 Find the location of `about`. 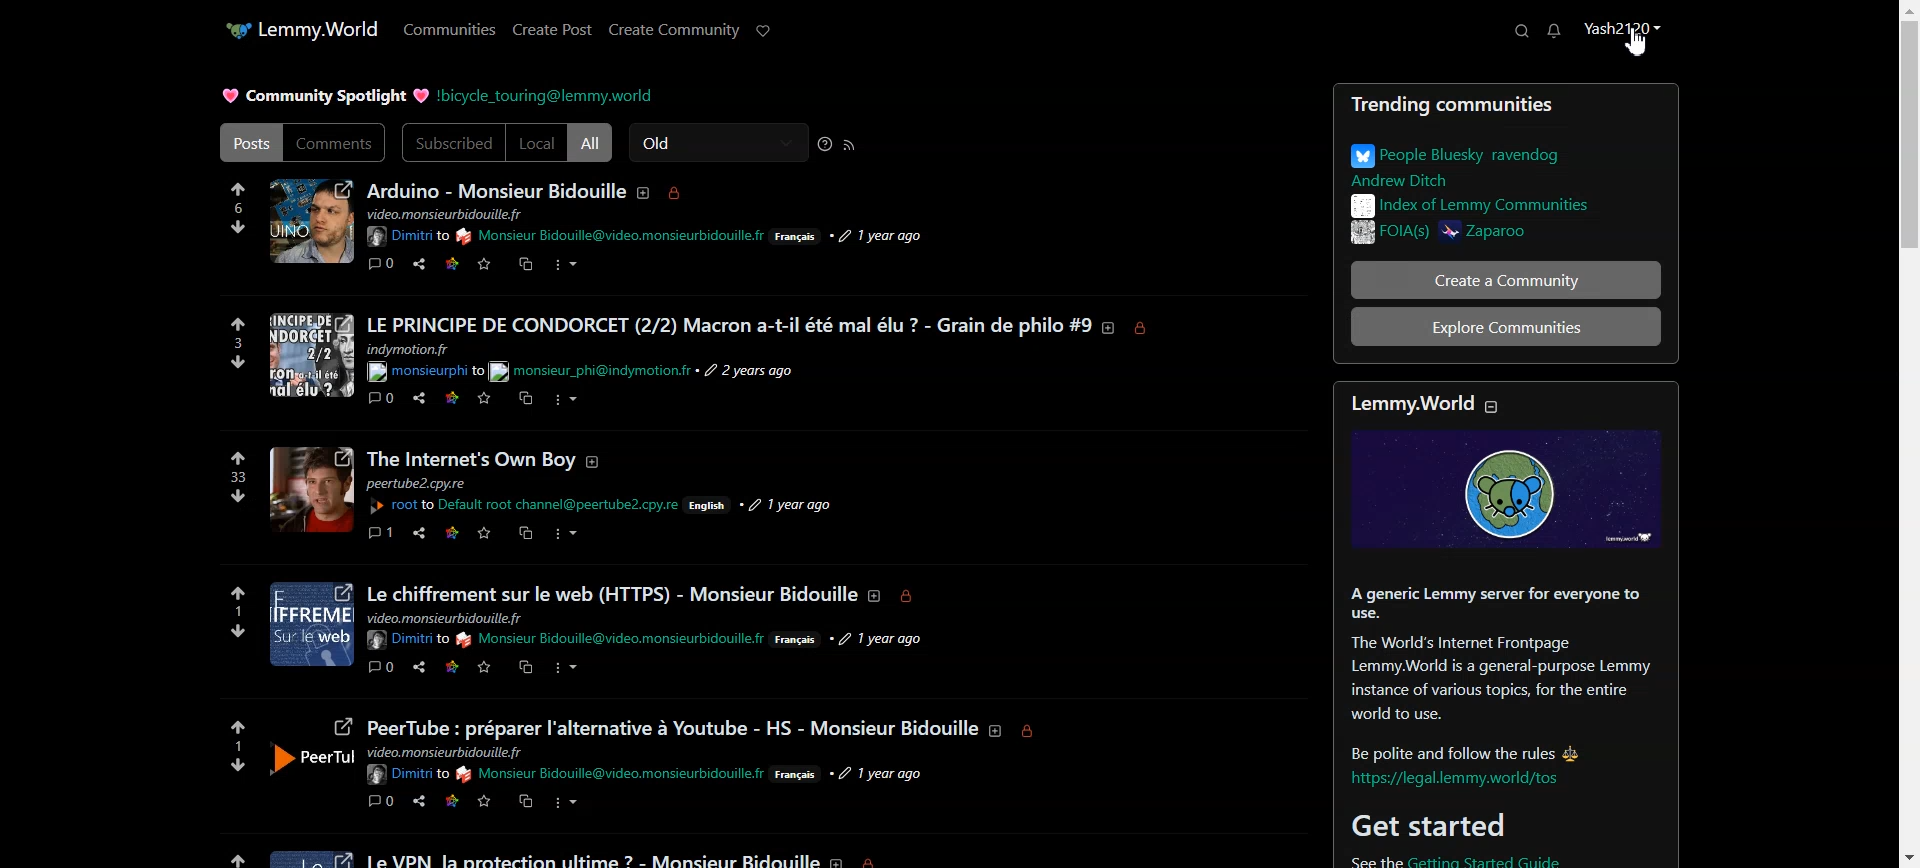

about is located at coordinates (878, 599).